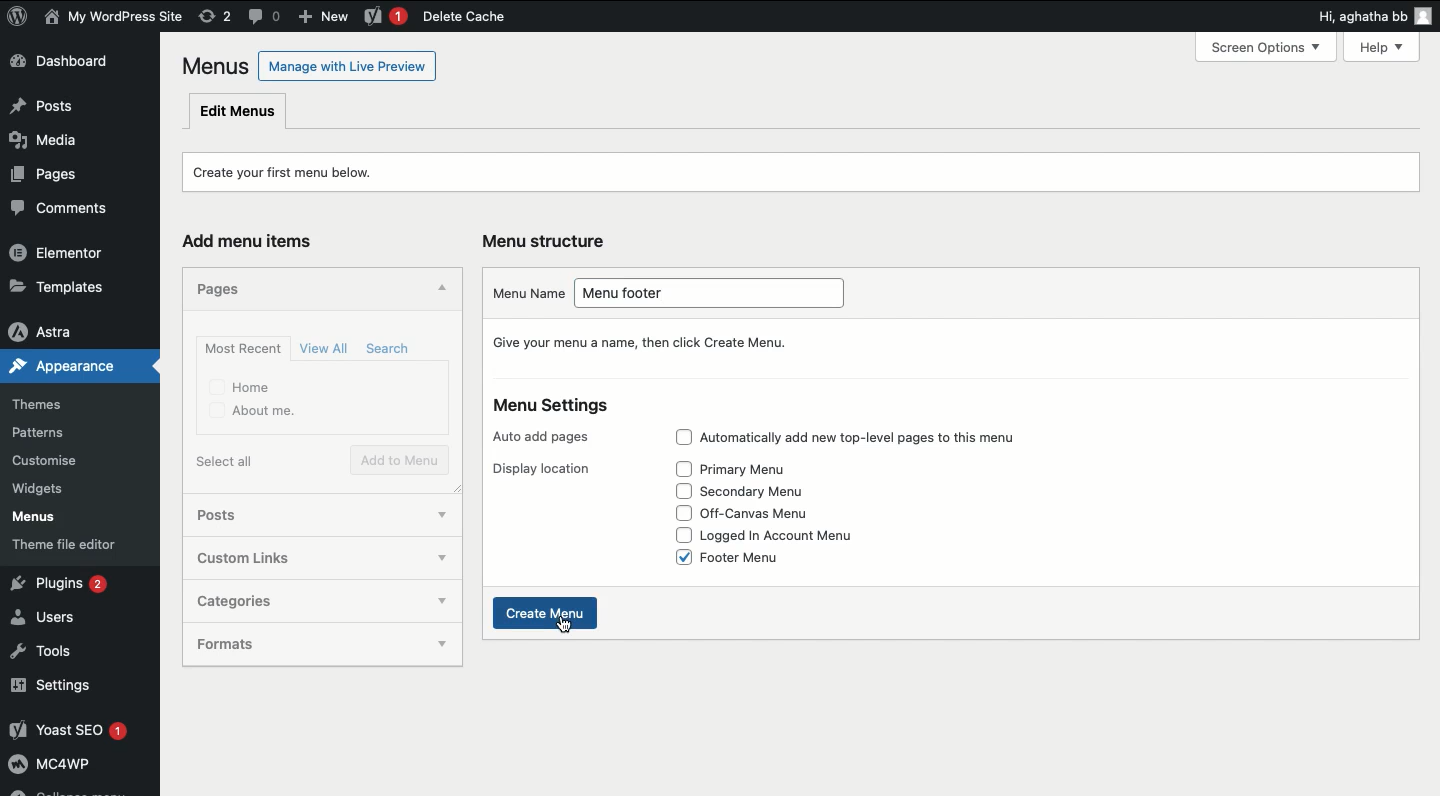  Describe the element at coordinates (564, 628) in the screenshot. I see `cursor` at that location.